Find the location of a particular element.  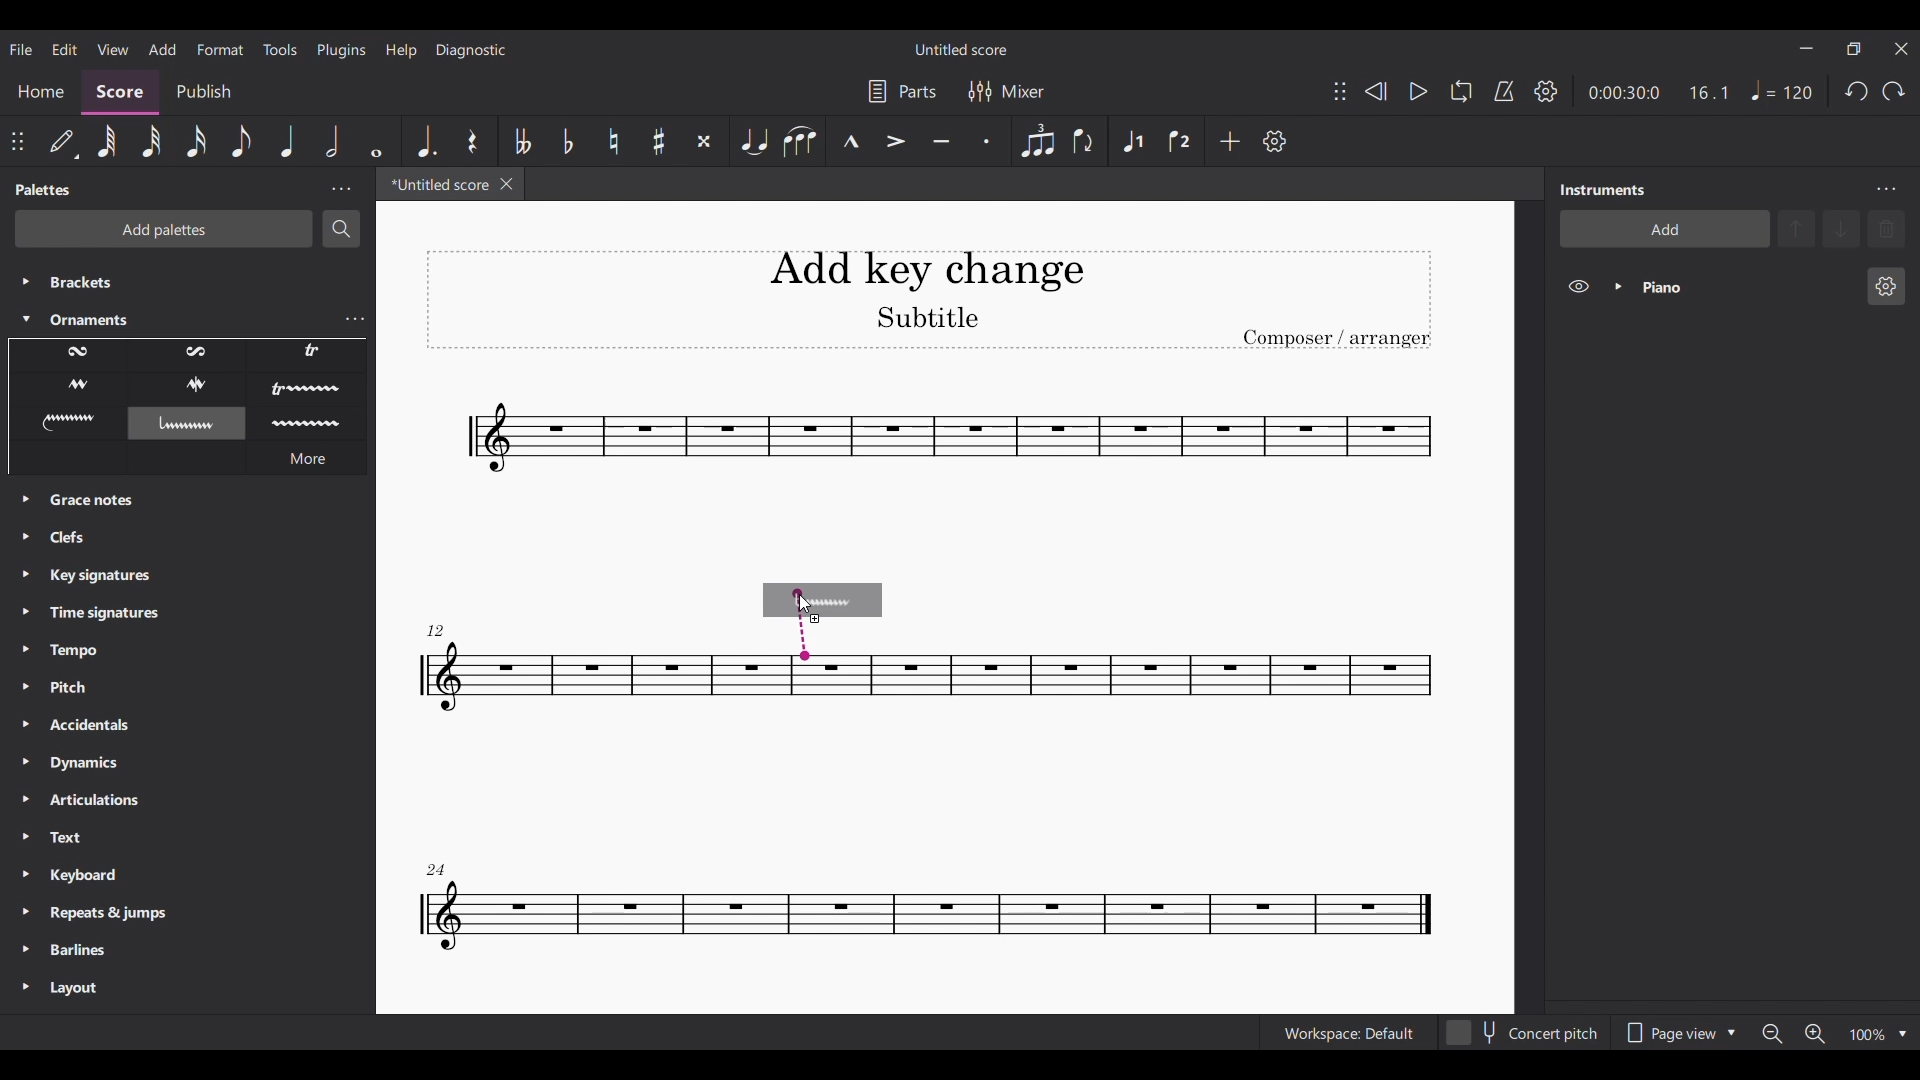

Close tab is located at coordinates (507, 184).